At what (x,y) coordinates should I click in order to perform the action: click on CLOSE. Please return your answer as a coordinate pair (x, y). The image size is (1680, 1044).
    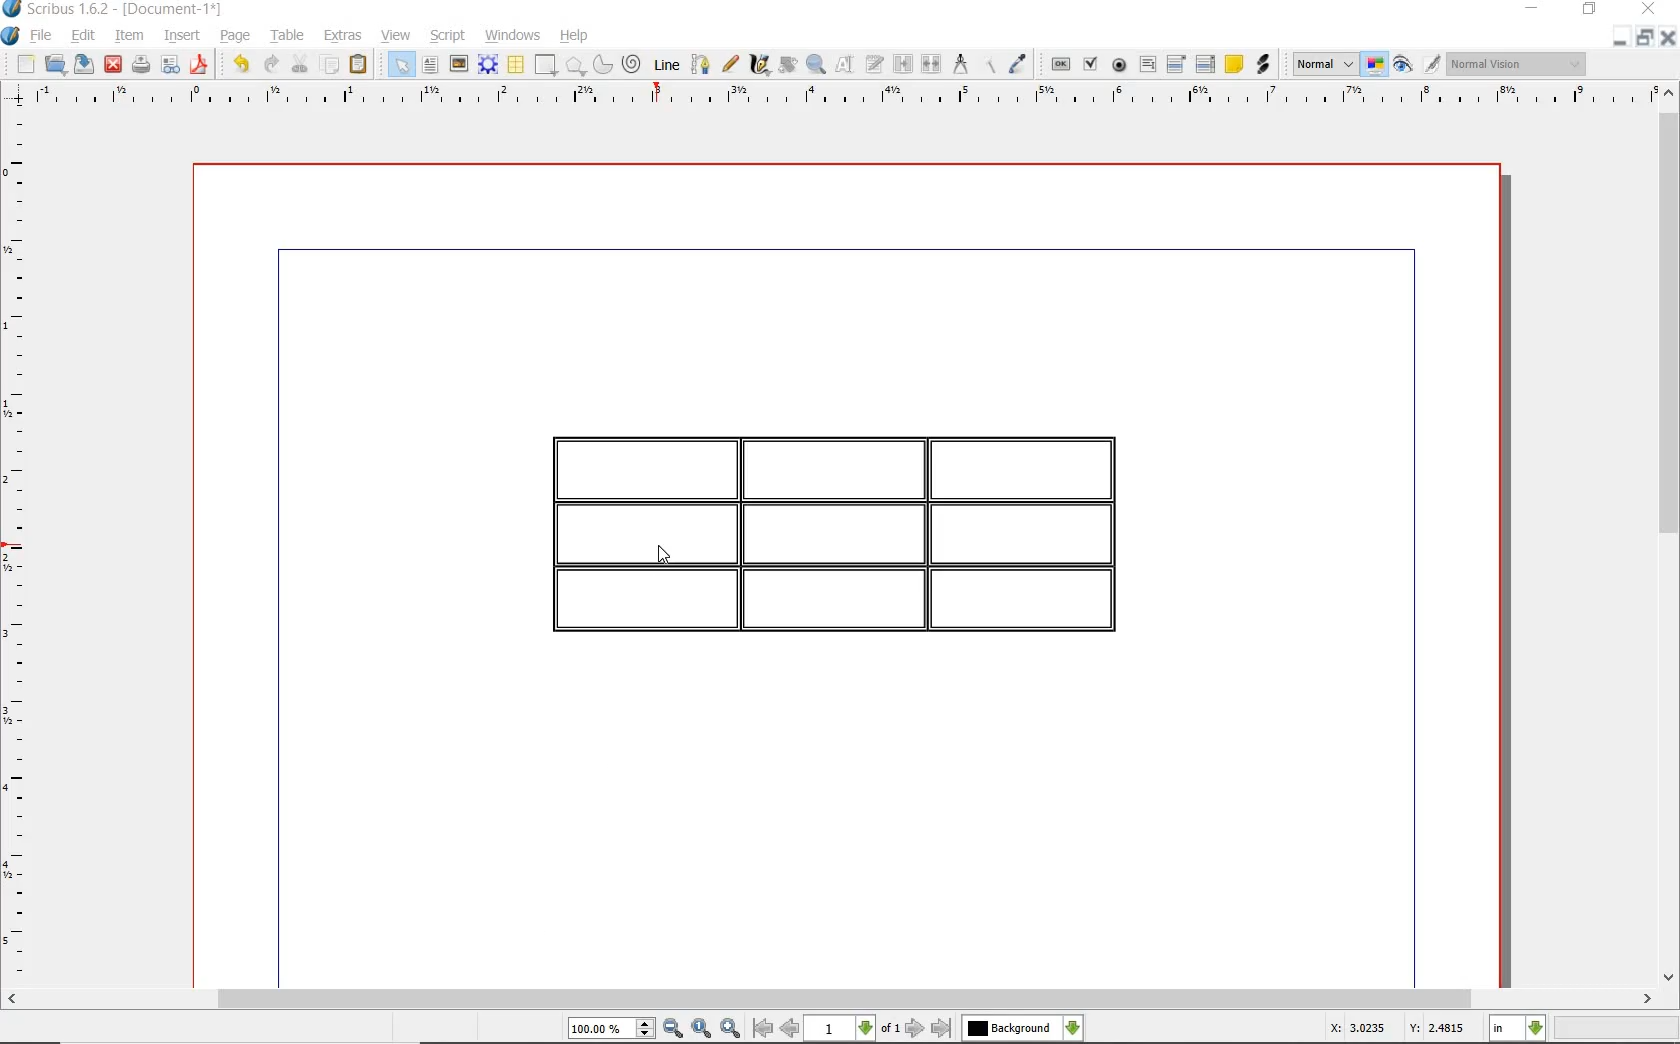
    Looking at the image, I should click on (1658, 9).